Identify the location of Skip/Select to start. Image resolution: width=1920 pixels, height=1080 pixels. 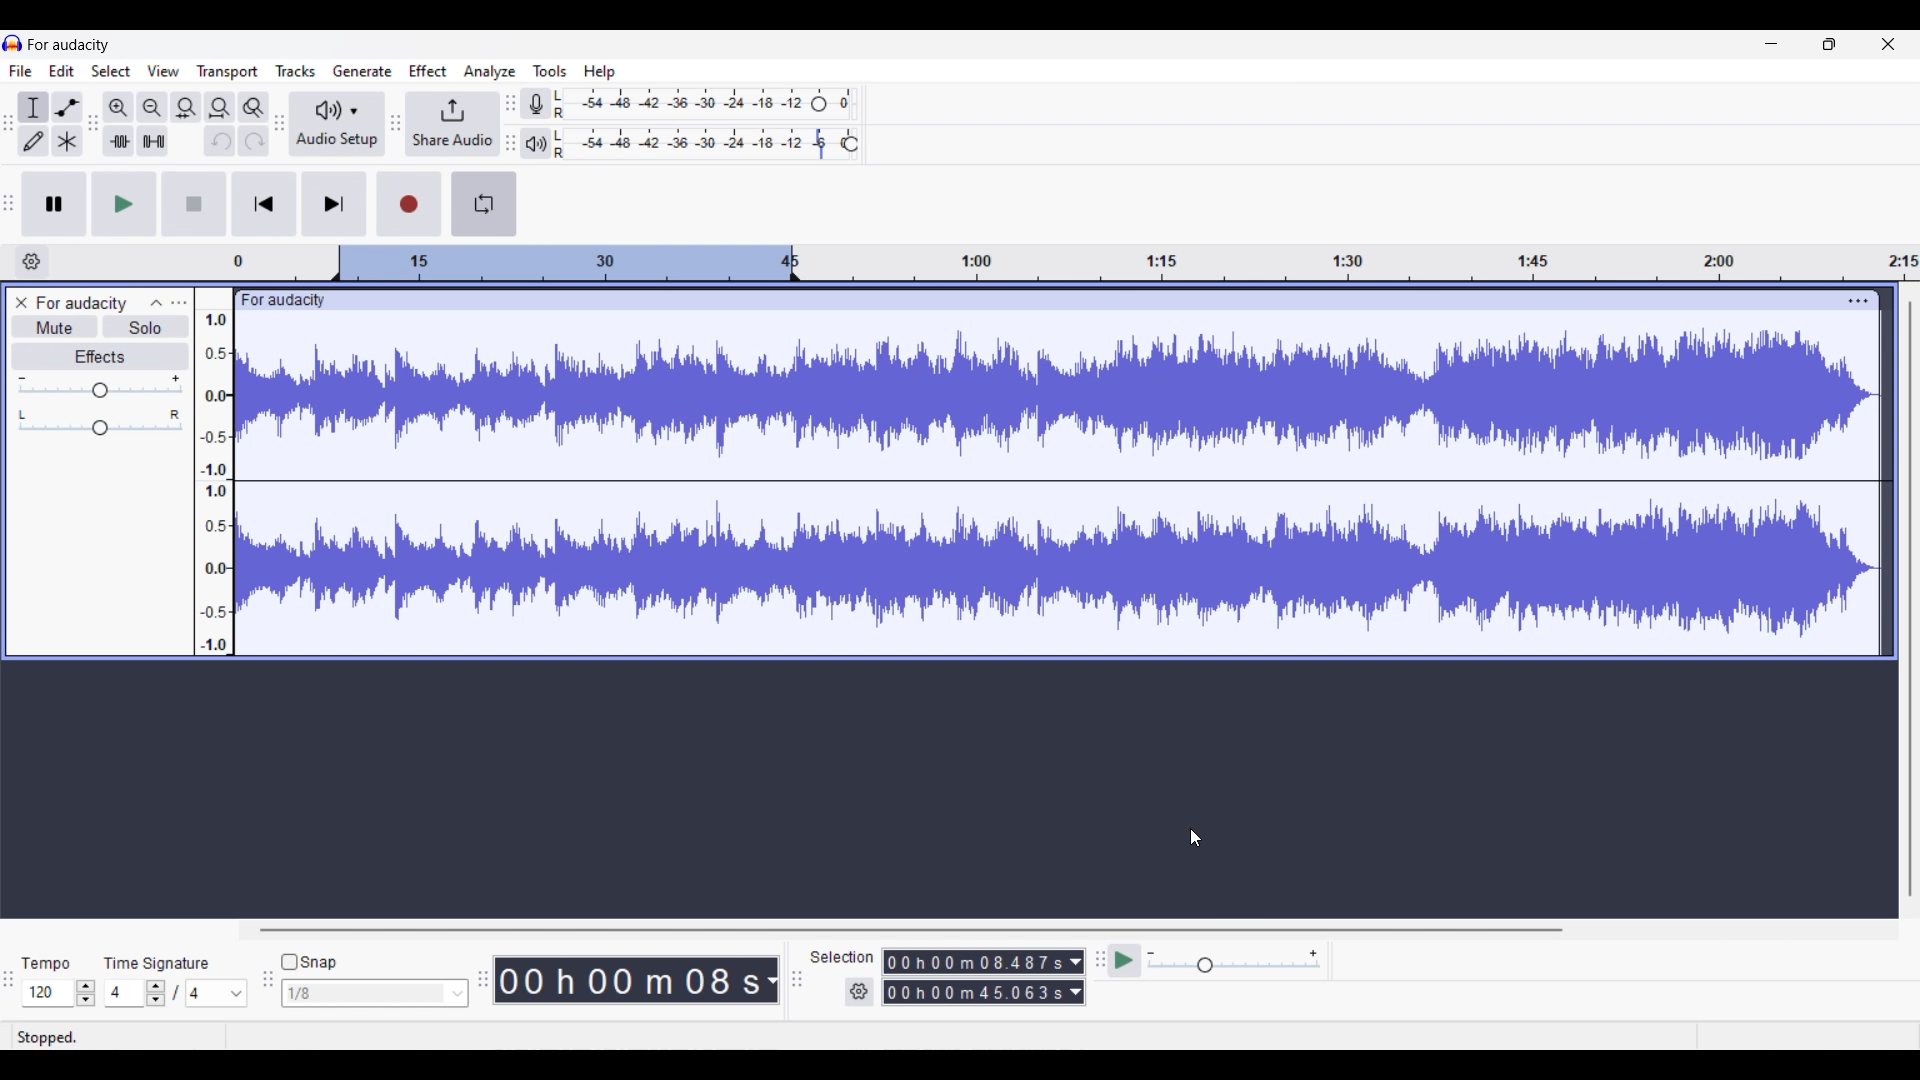
(264, 203).